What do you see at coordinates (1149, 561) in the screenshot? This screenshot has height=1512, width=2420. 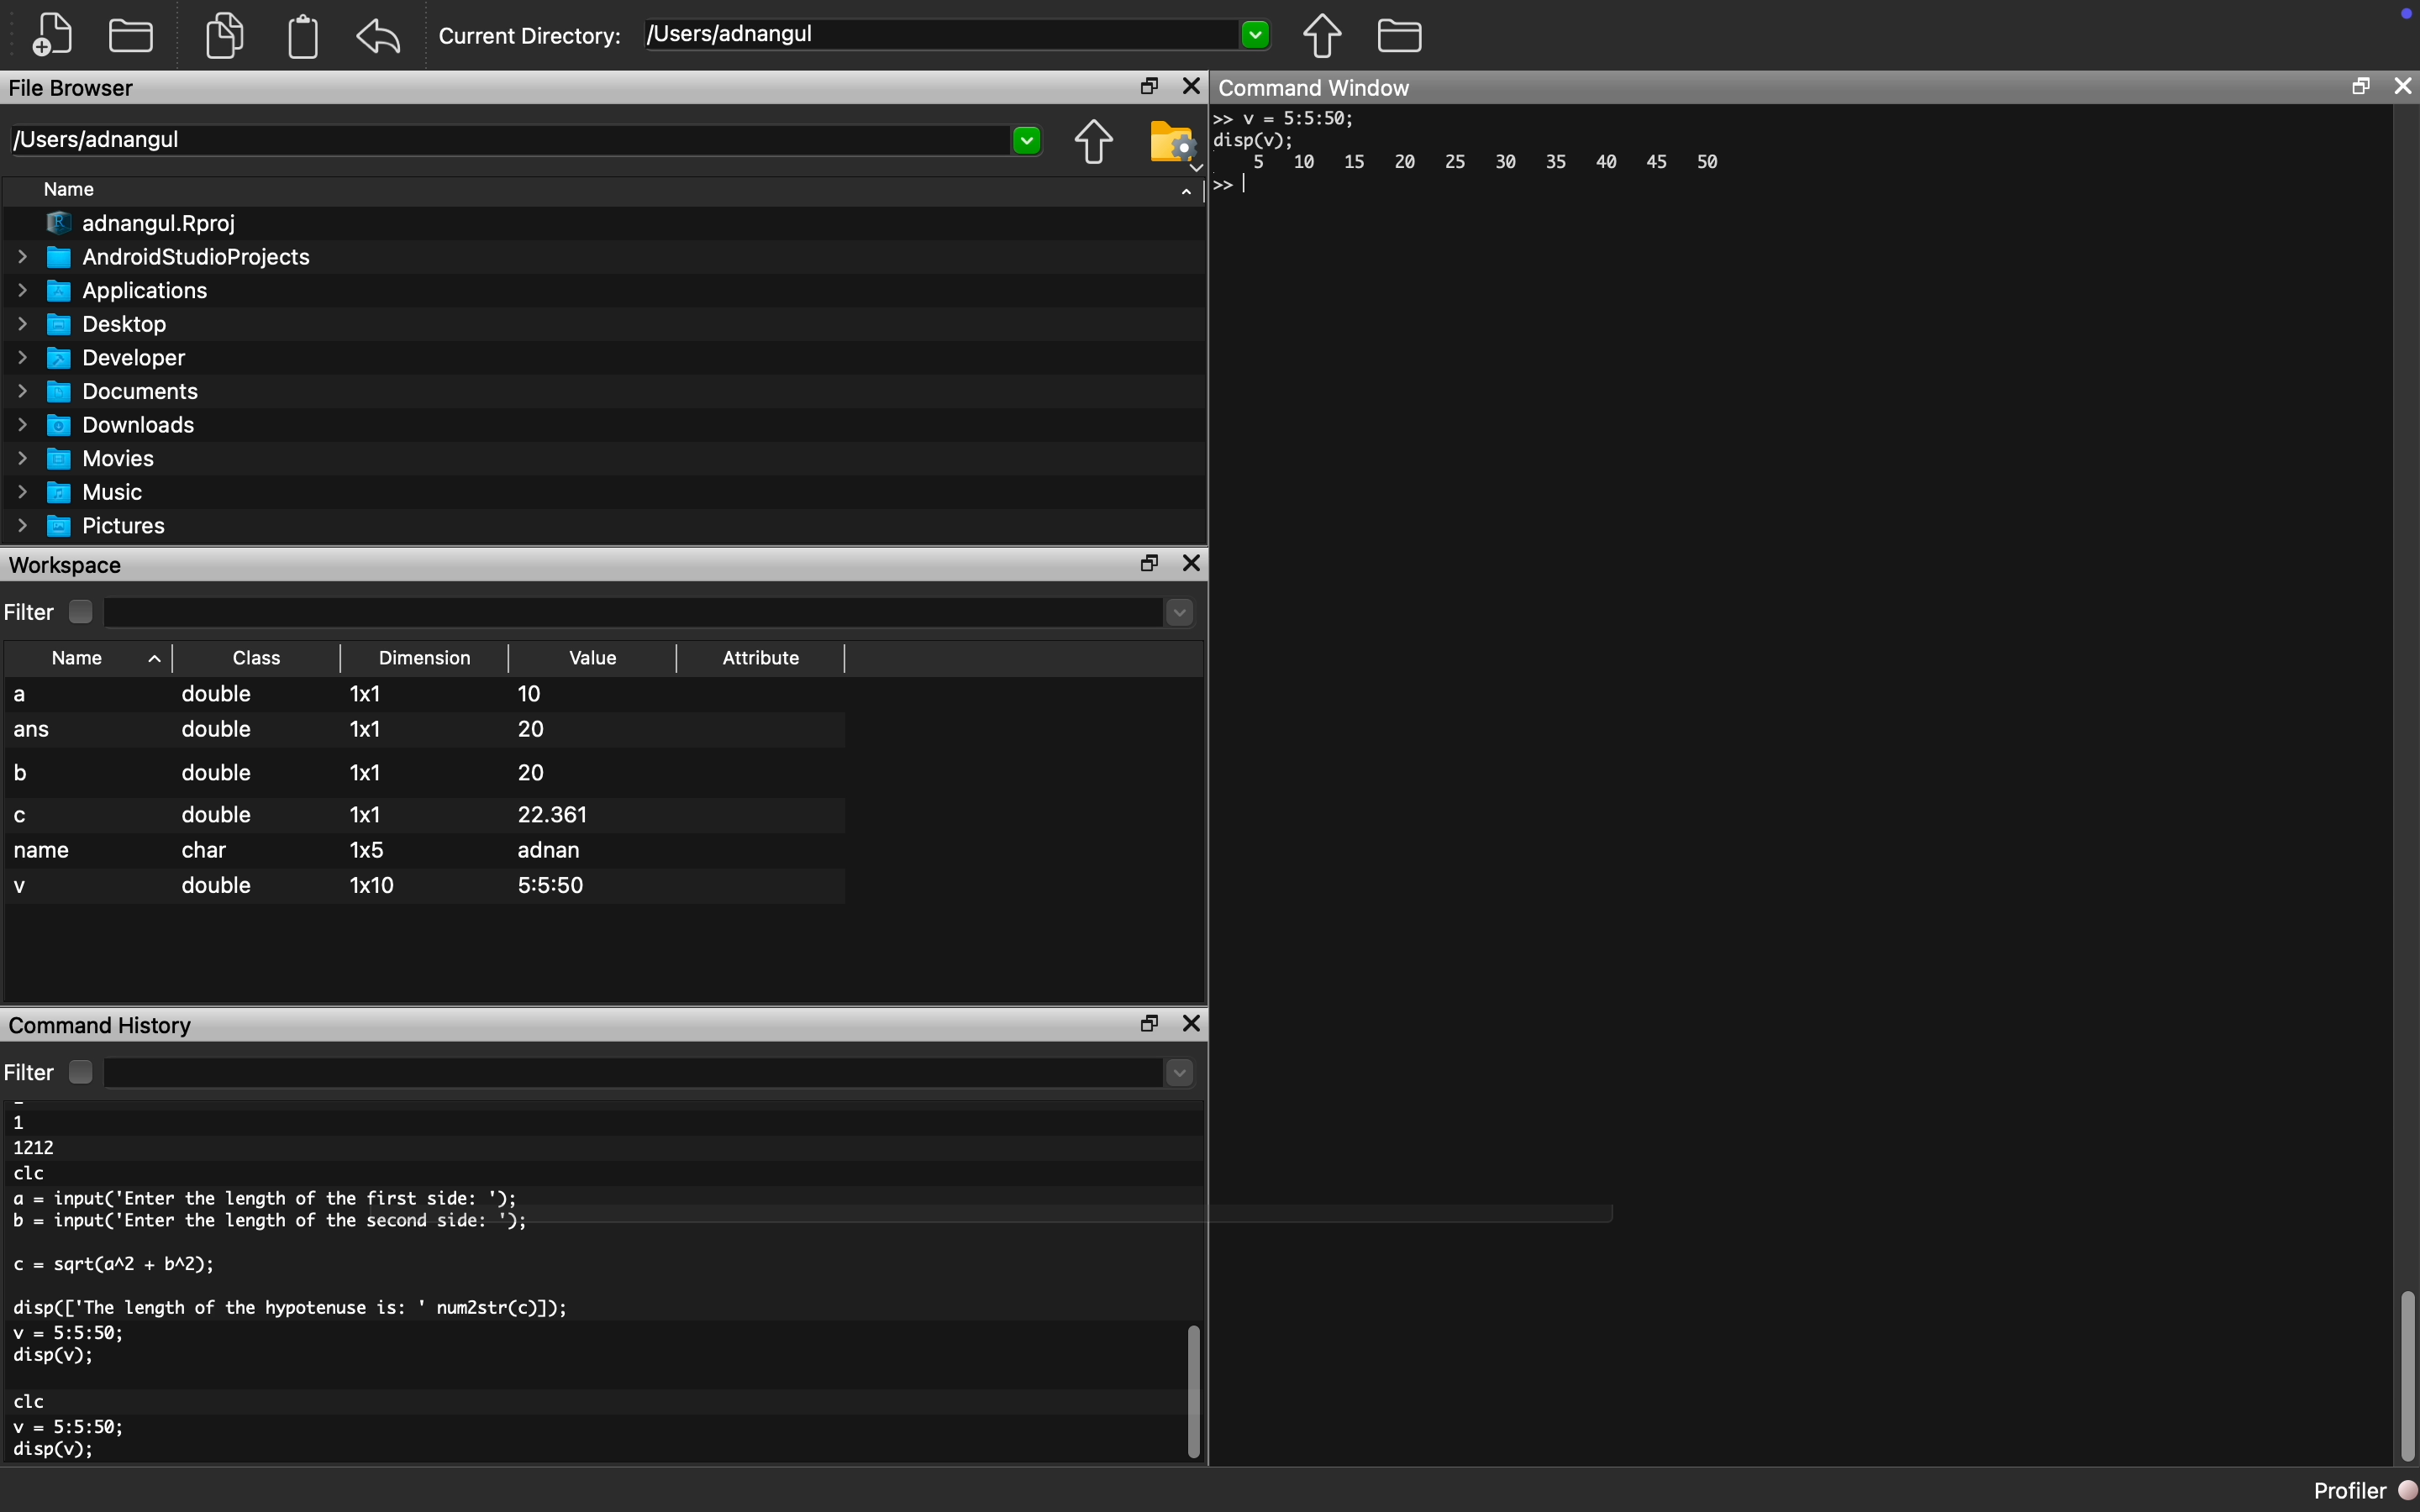 I see `maximize` at bounding box center [1149, 561].